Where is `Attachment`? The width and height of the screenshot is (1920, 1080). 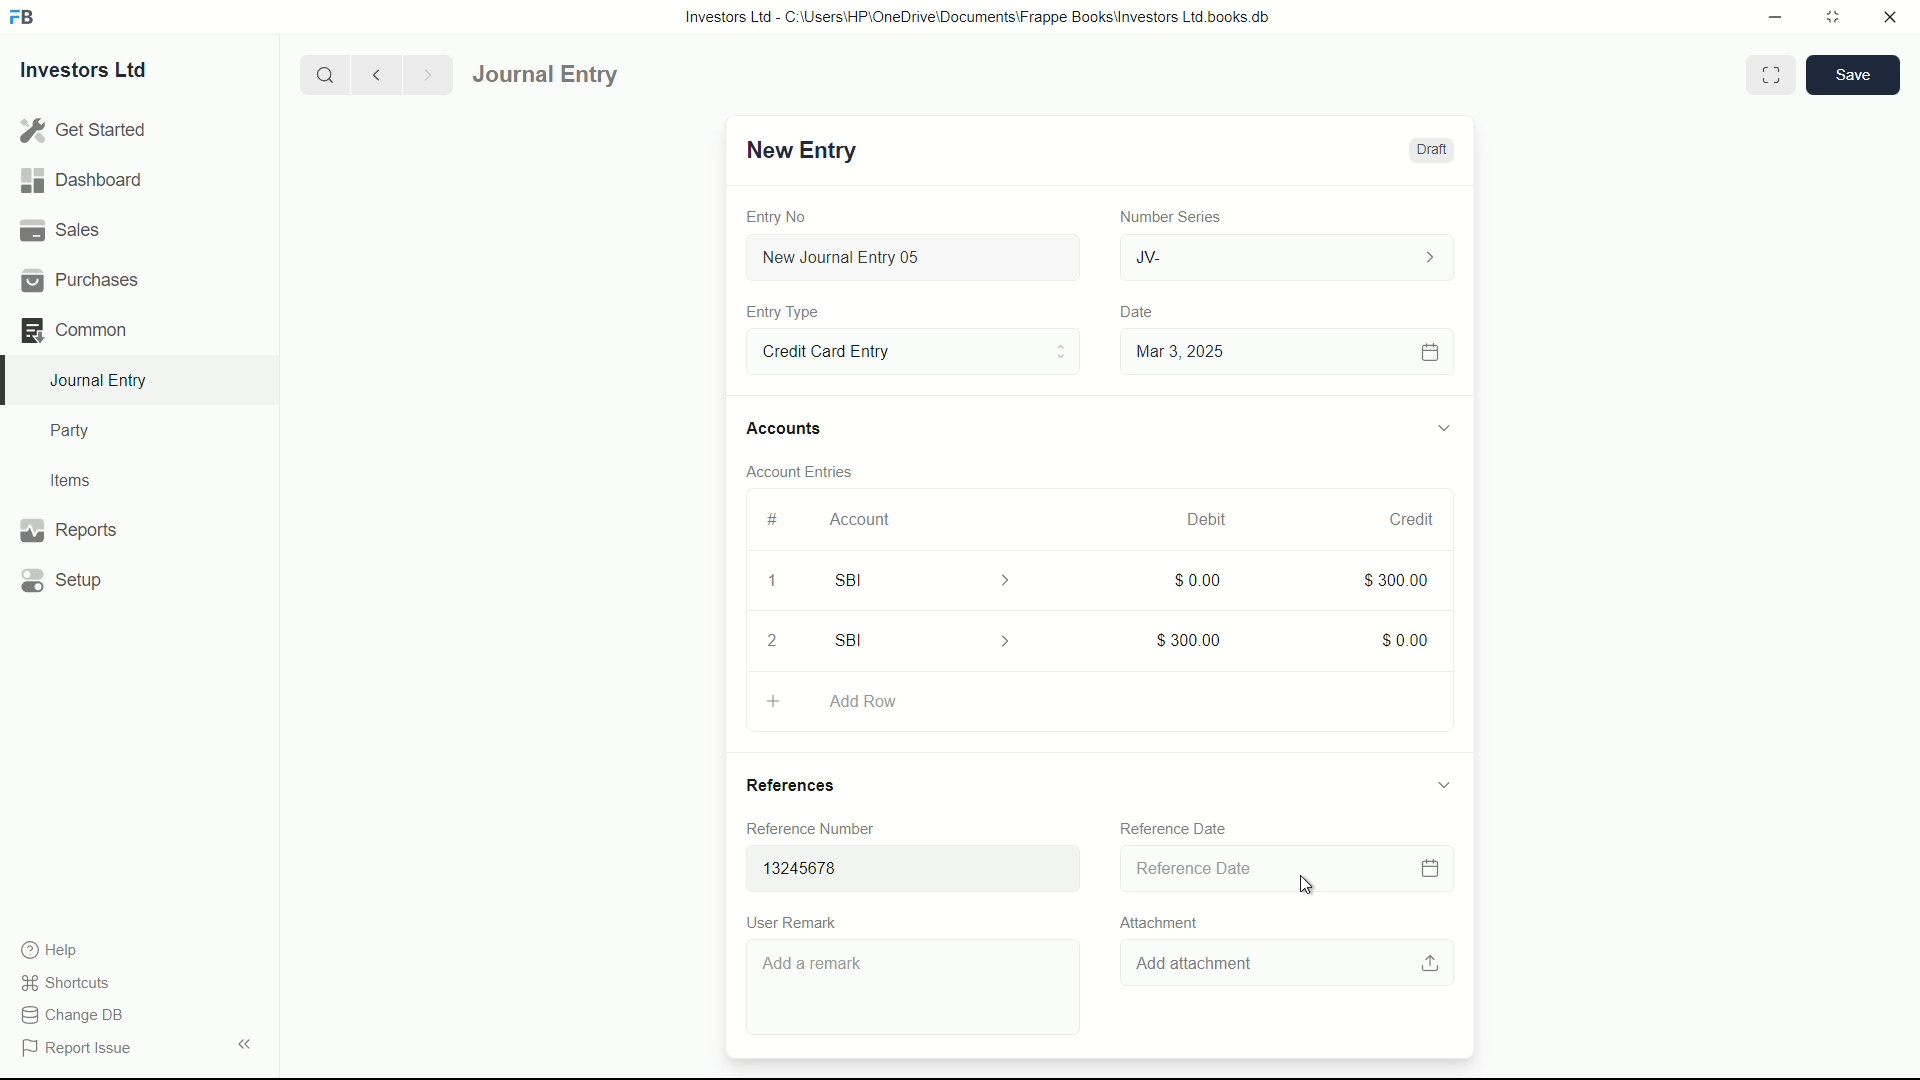 Attachment is located at coordinates (1158, 922).